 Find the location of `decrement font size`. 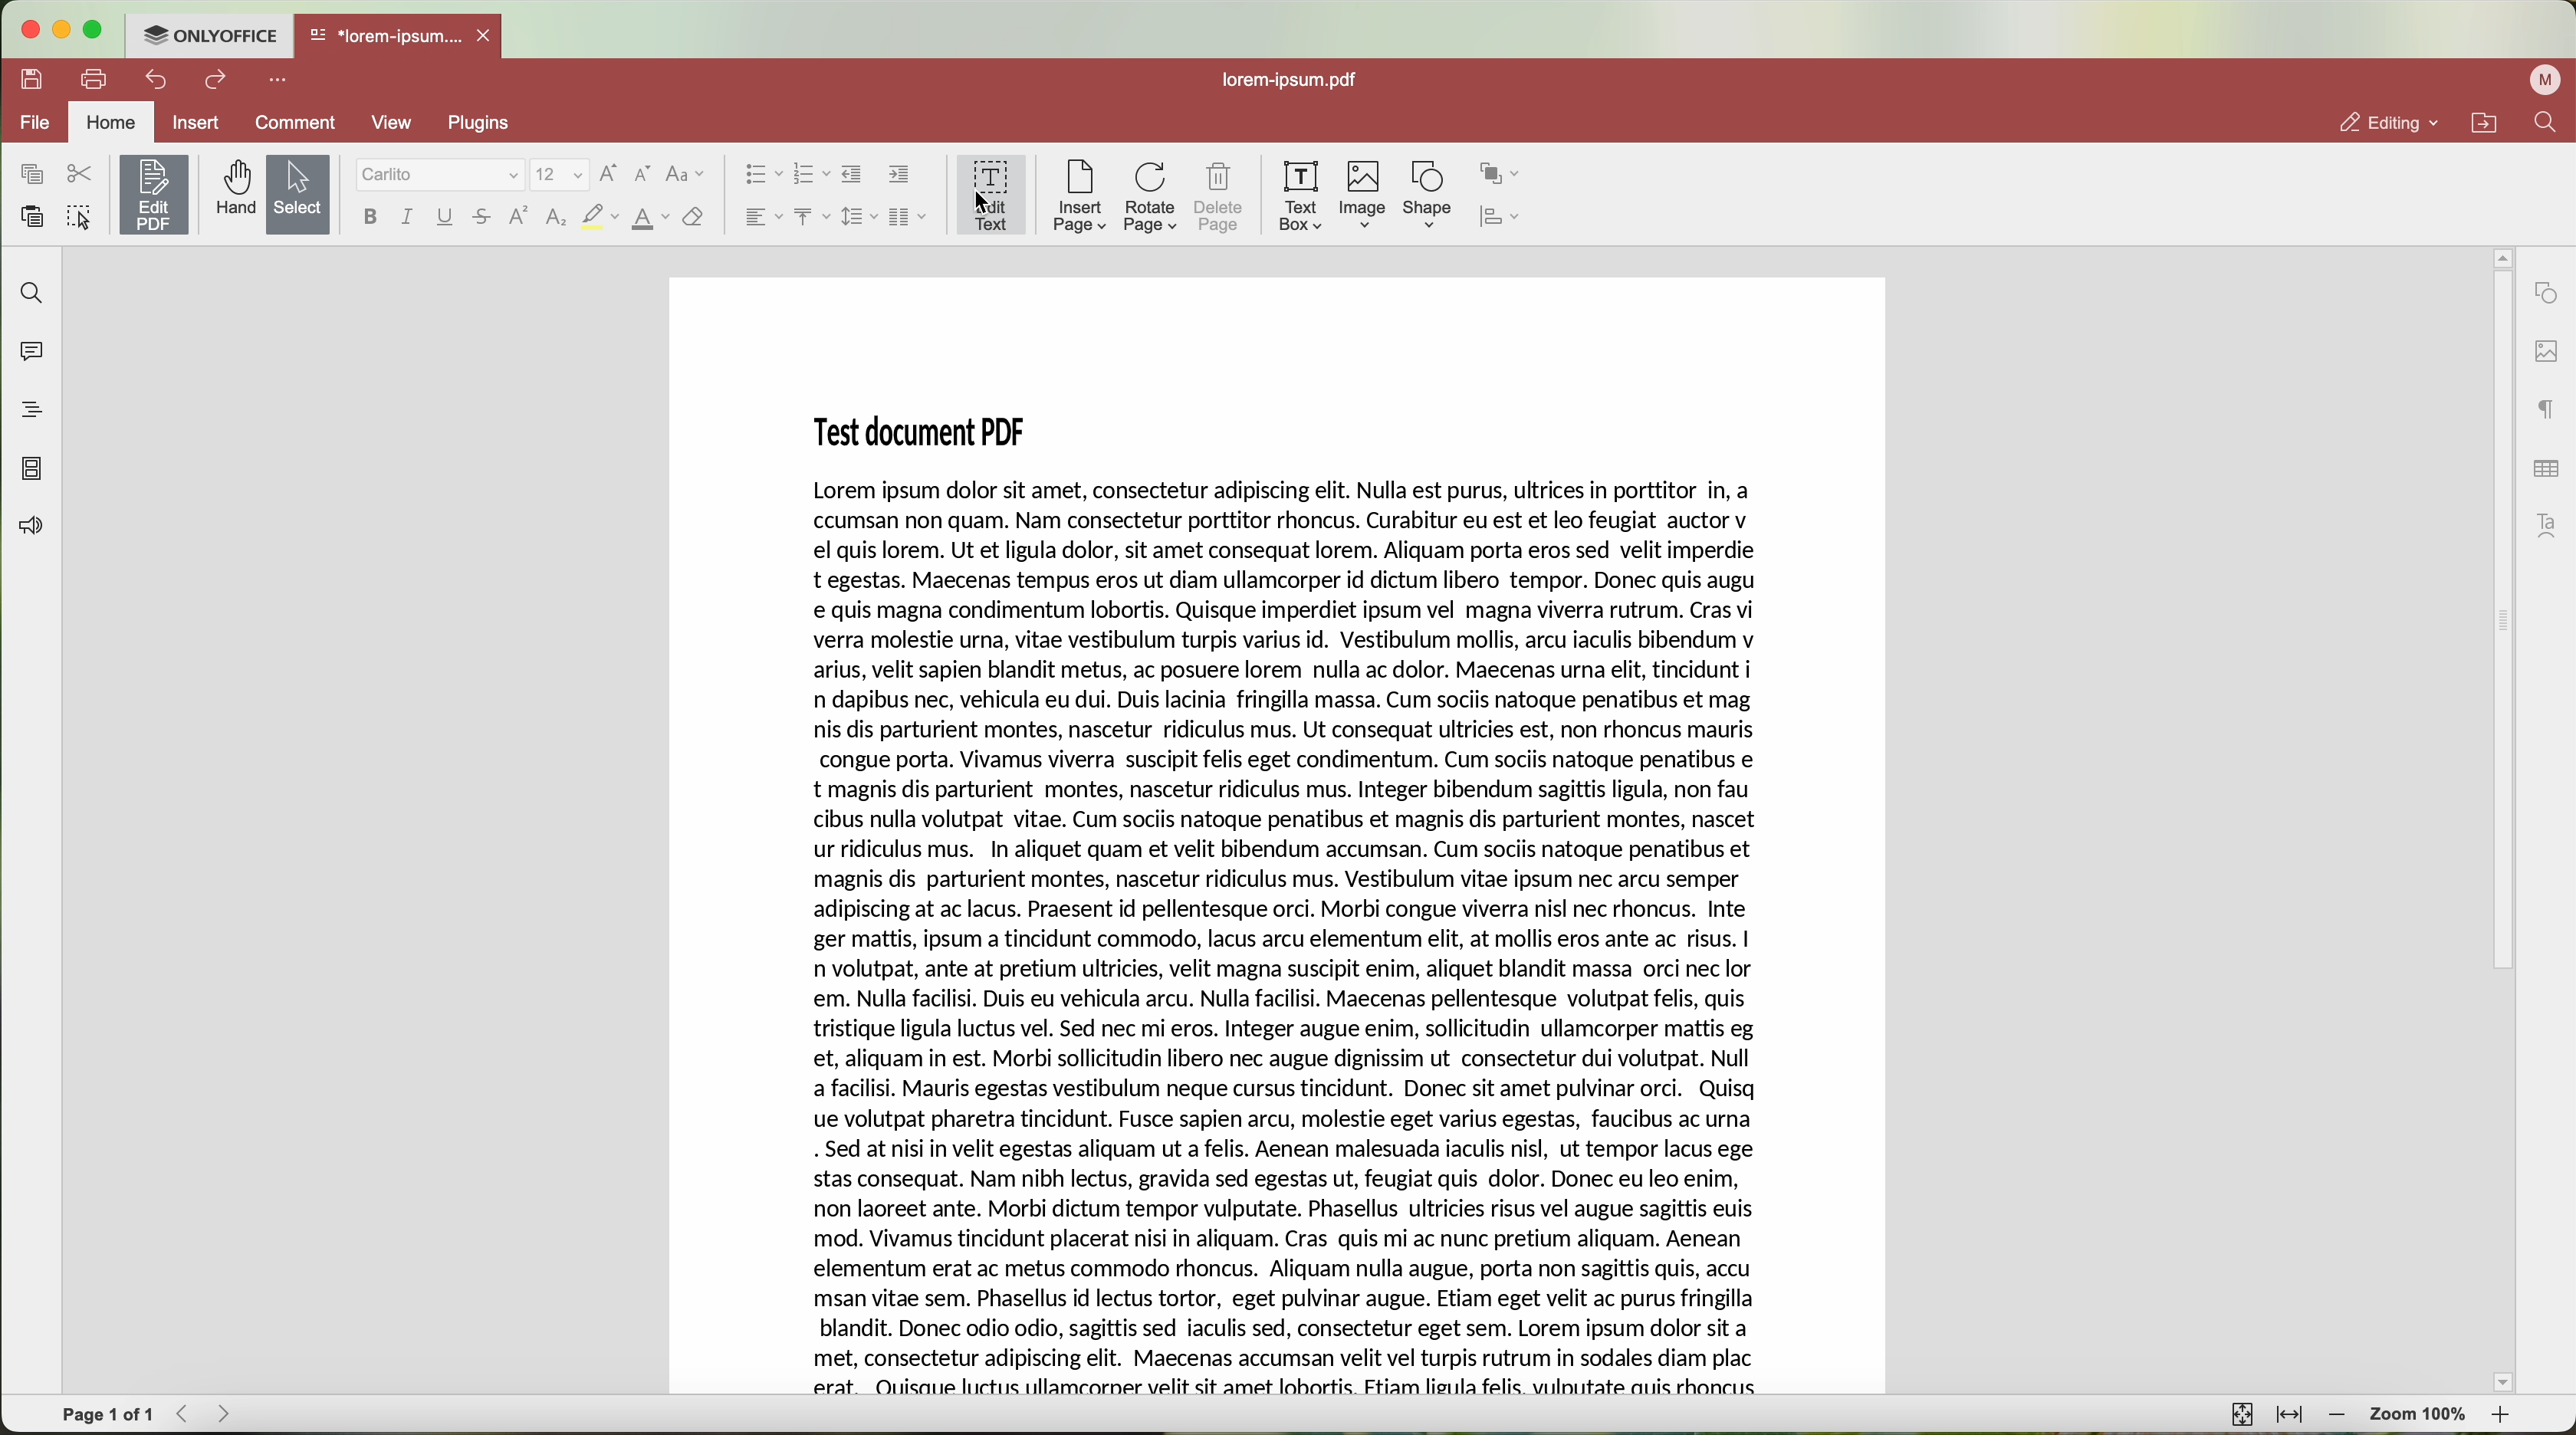

decrement font size is located at coordinates (645, 175).